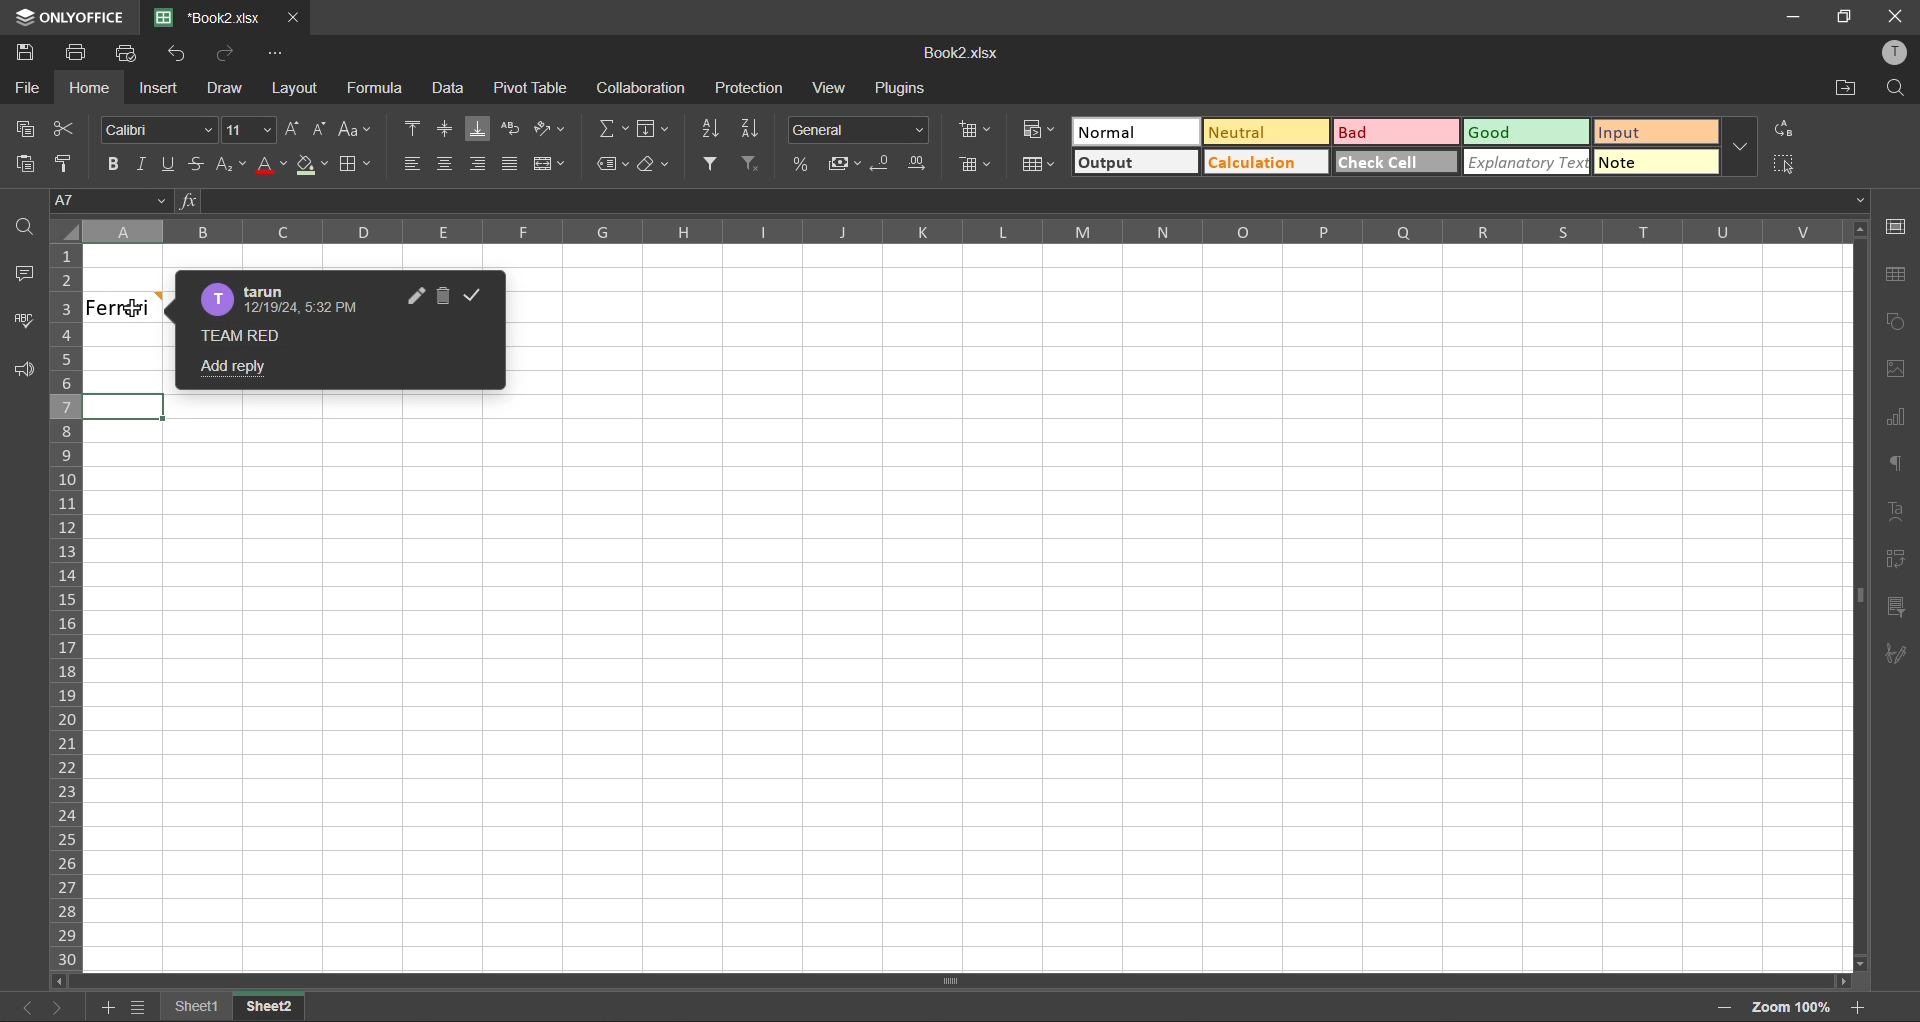 The image size is (1920, 1022). What do you see at coordinates (1896, 651) in the screenshot?
I see `signature` at bounding box center [1896, 651].